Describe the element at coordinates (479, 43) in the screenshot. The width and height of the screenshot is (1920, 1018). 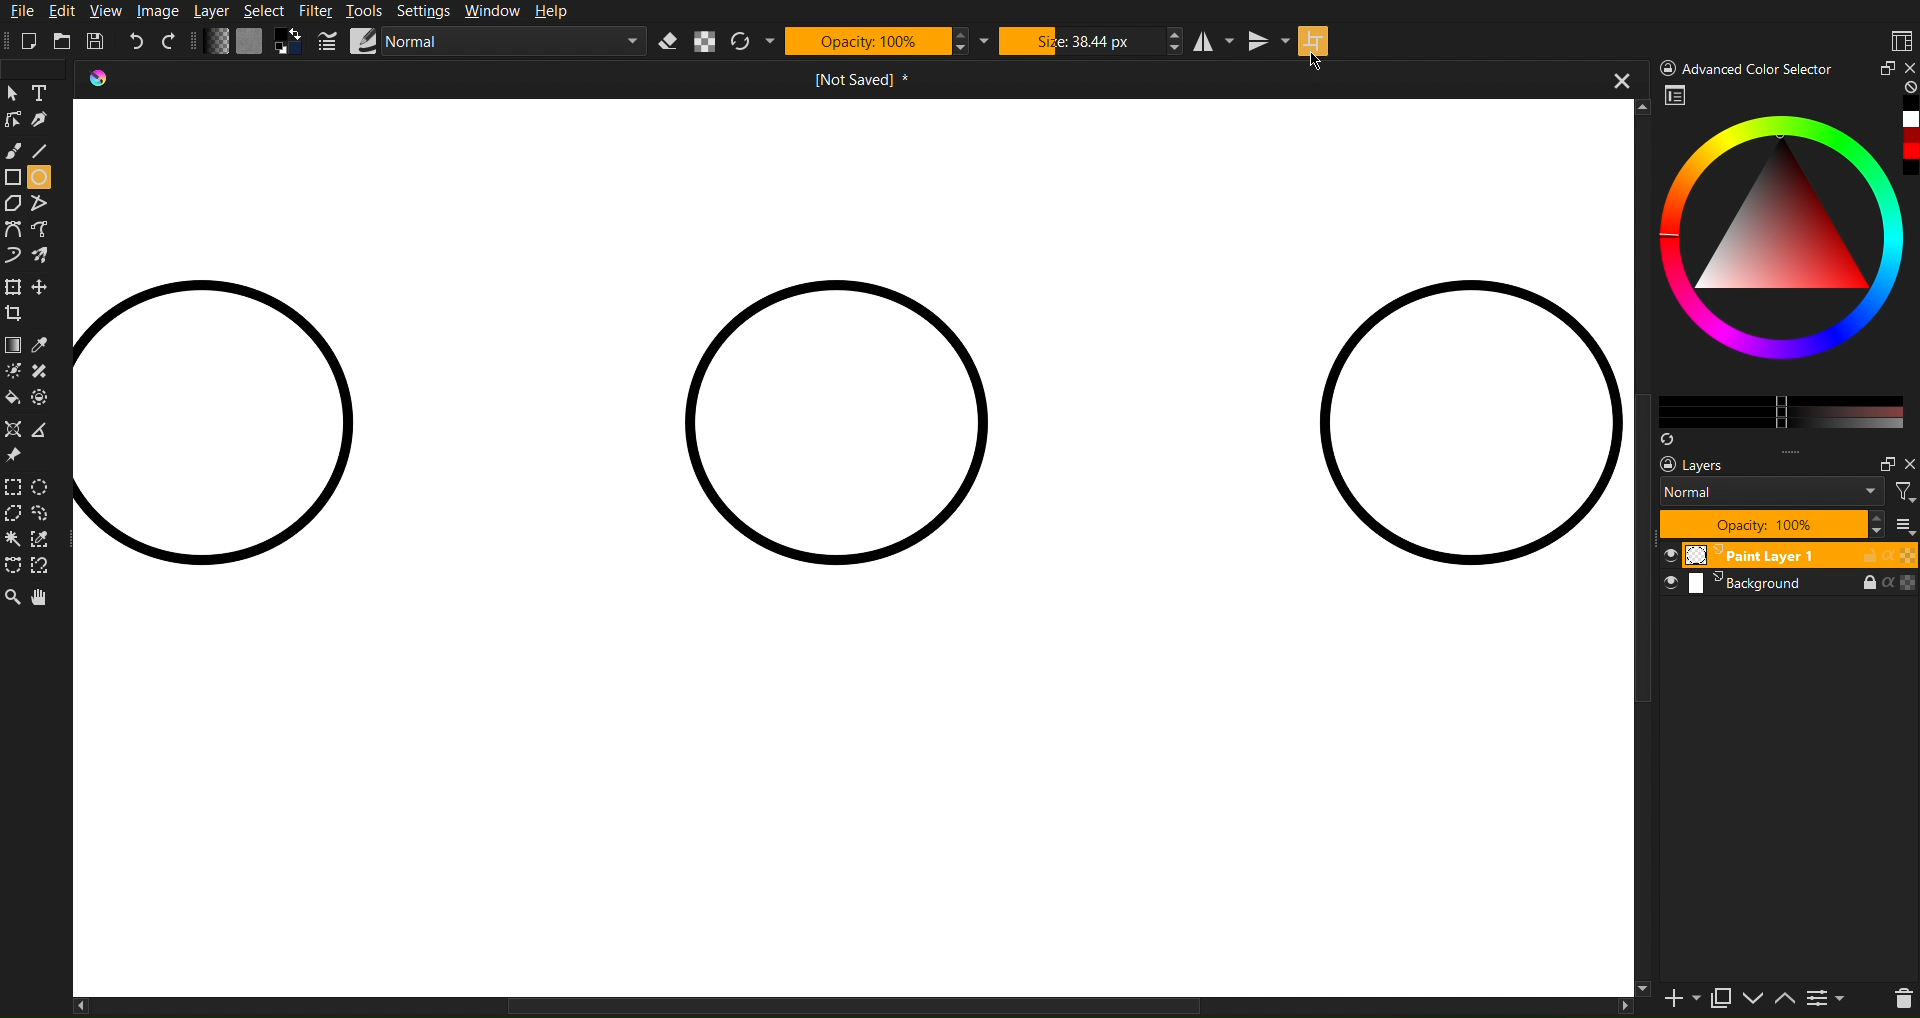
I see `Brush Settings` at that location.